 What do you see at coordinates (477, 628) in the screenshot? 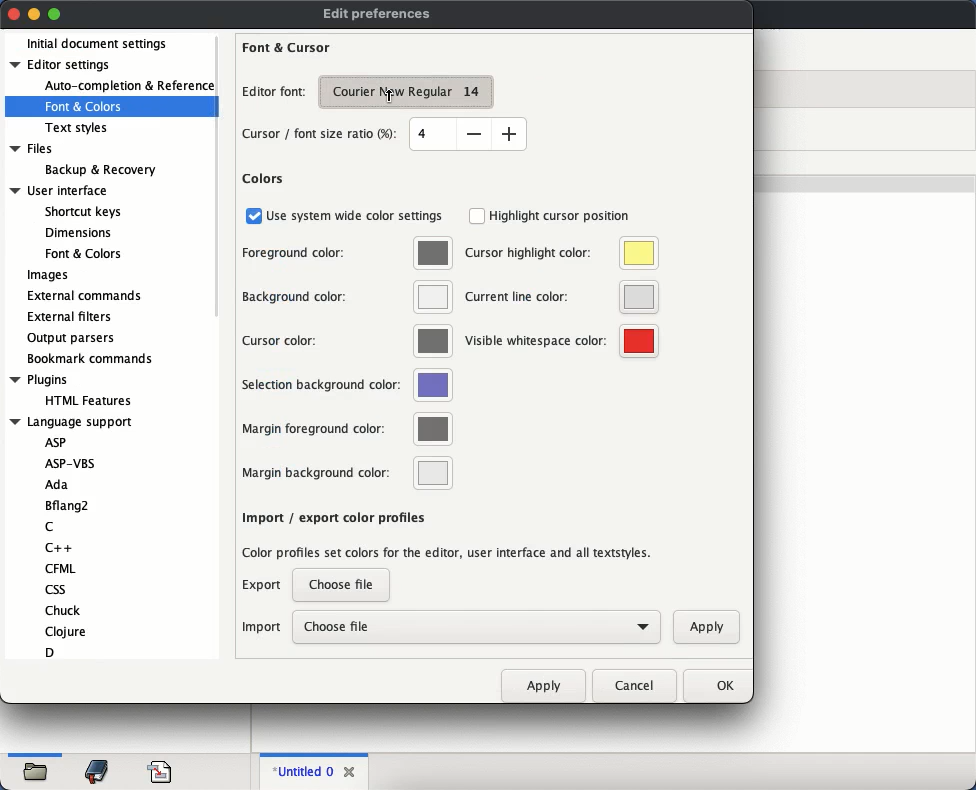
I see `choose file ` at bounding box center [477, 628].